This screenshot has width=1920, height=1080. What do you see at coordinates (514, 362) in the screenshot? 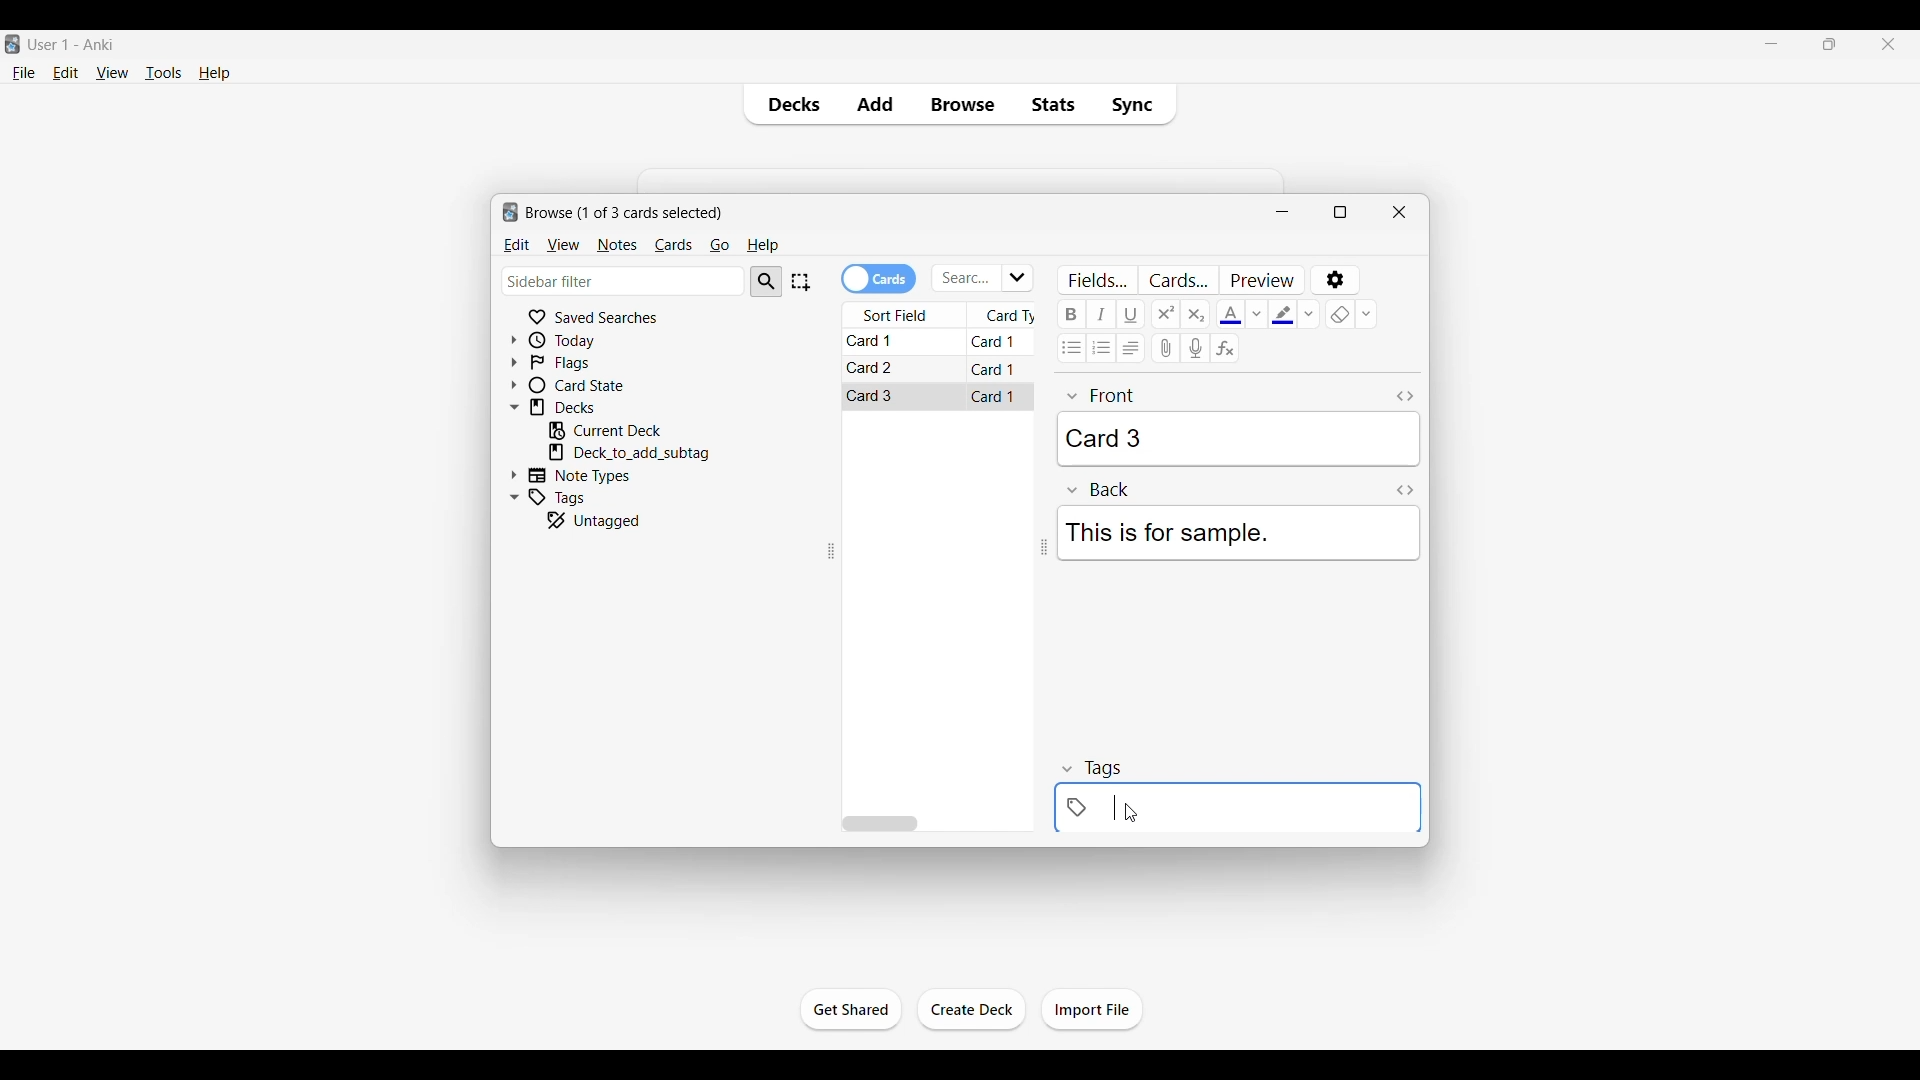
I see `Click to expand flags` at bounding box center [514, 362].